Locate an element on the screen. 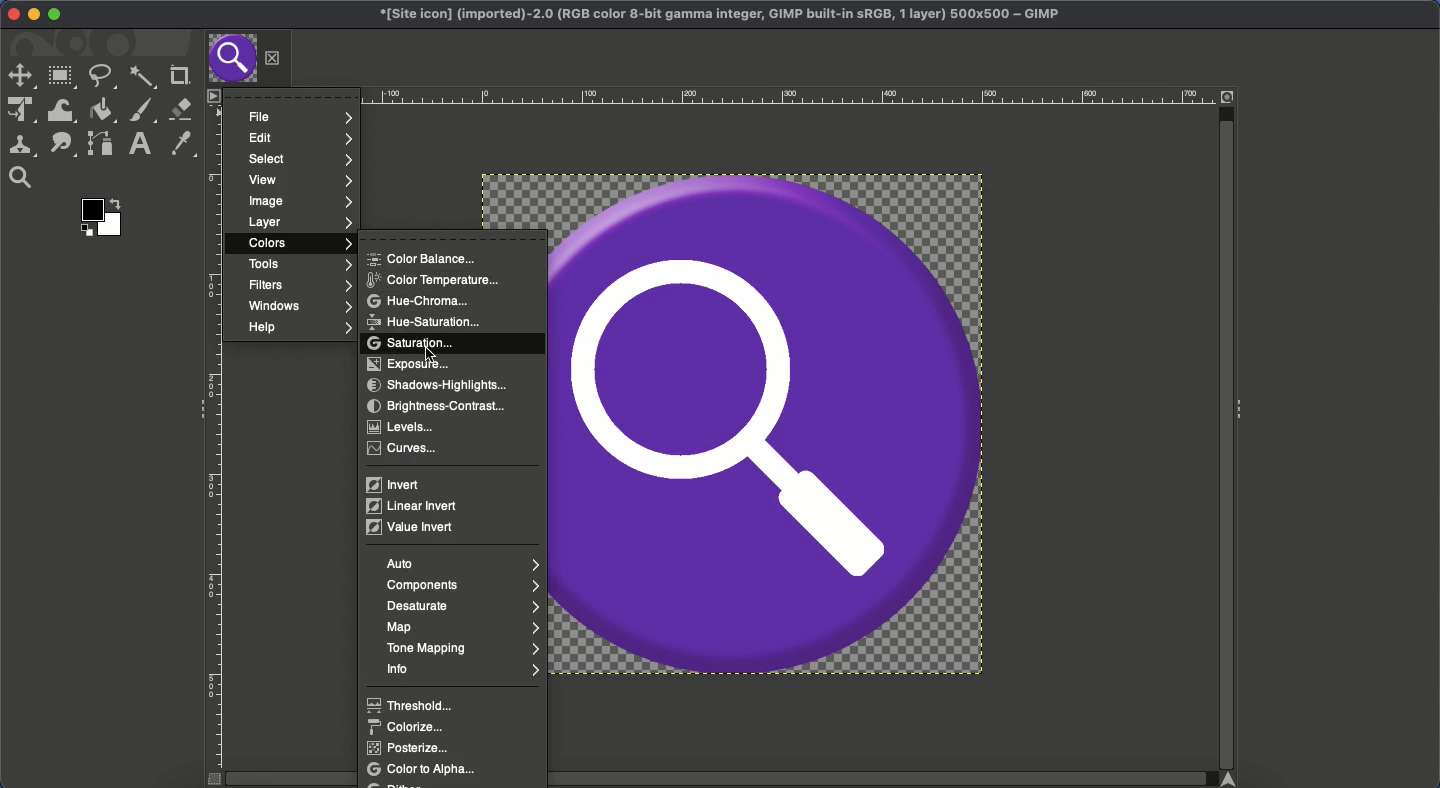 The width and height of the screenshot is (1440, 788). Collapse is located at coordinates (197, 410).